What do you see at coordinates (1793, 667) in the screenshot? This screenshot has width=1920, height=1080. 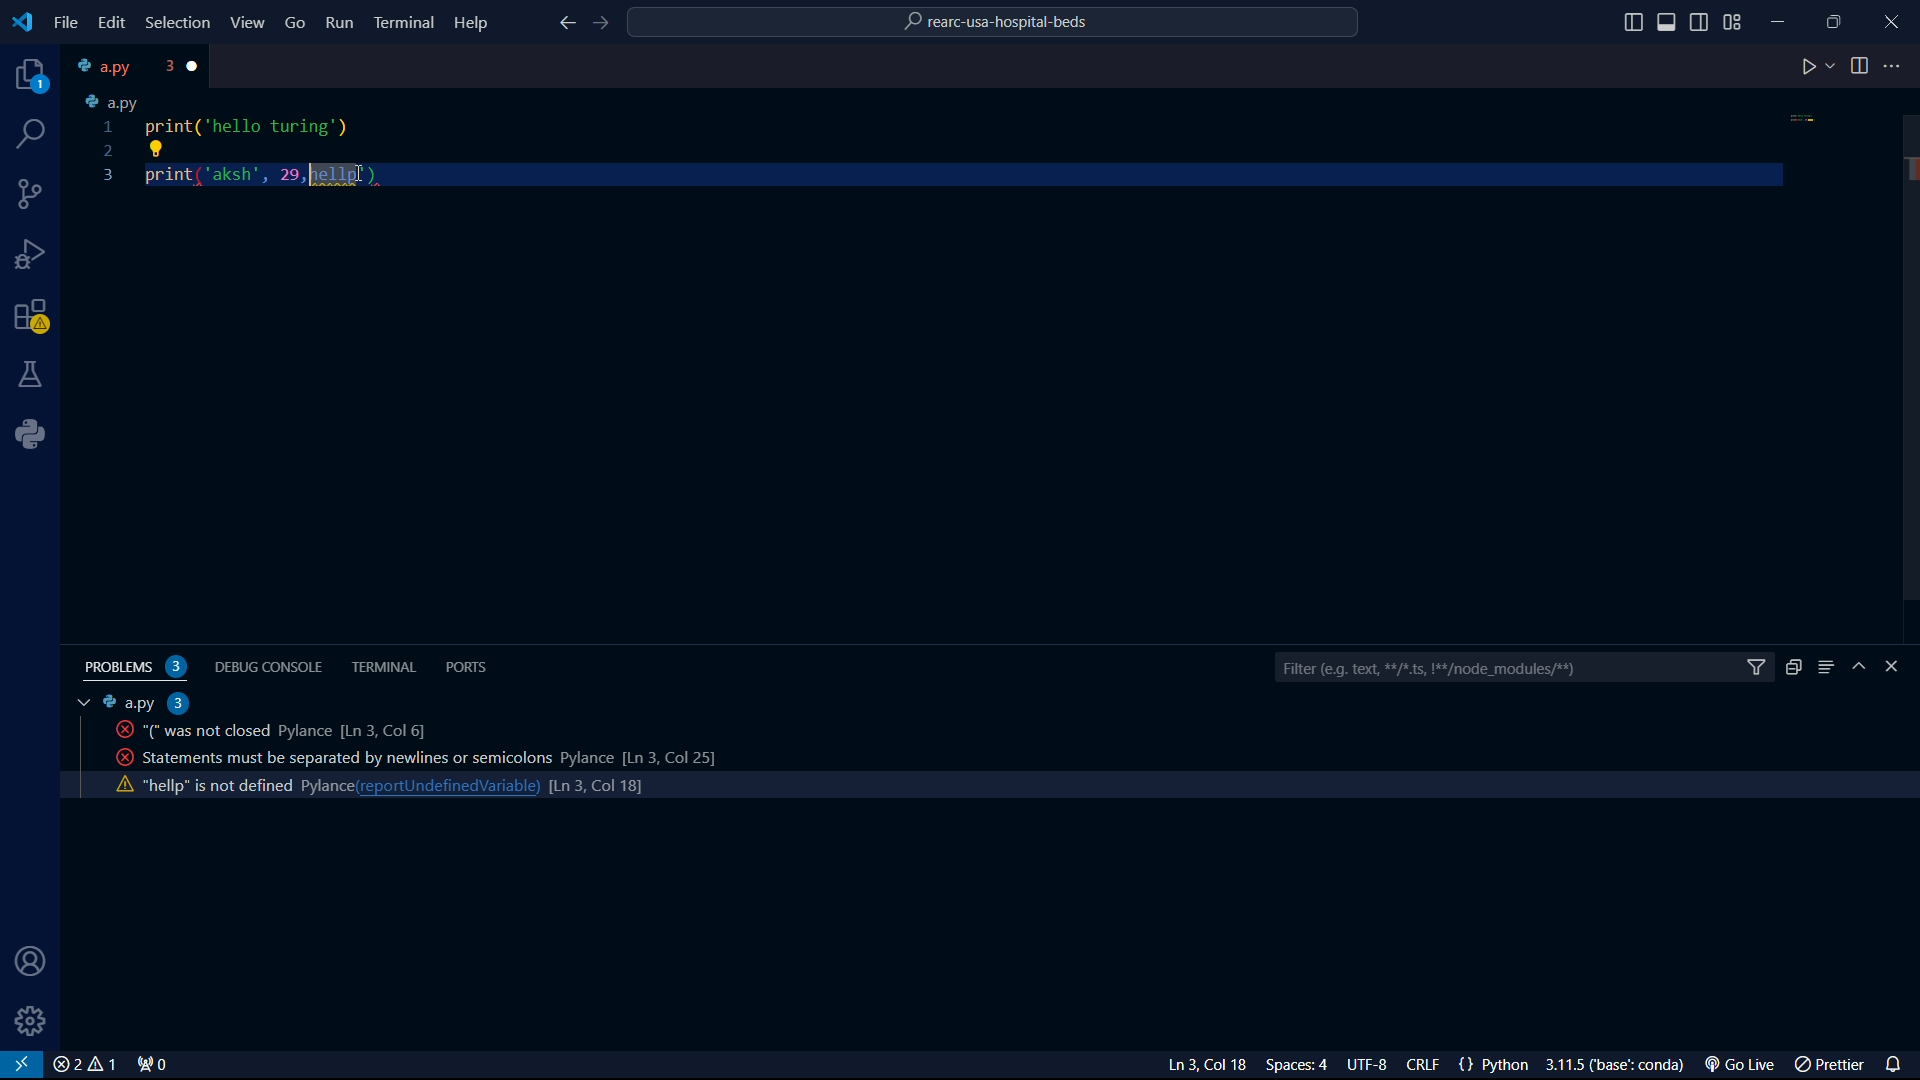 I see `duplicate` at bounding box center [1793, 667].